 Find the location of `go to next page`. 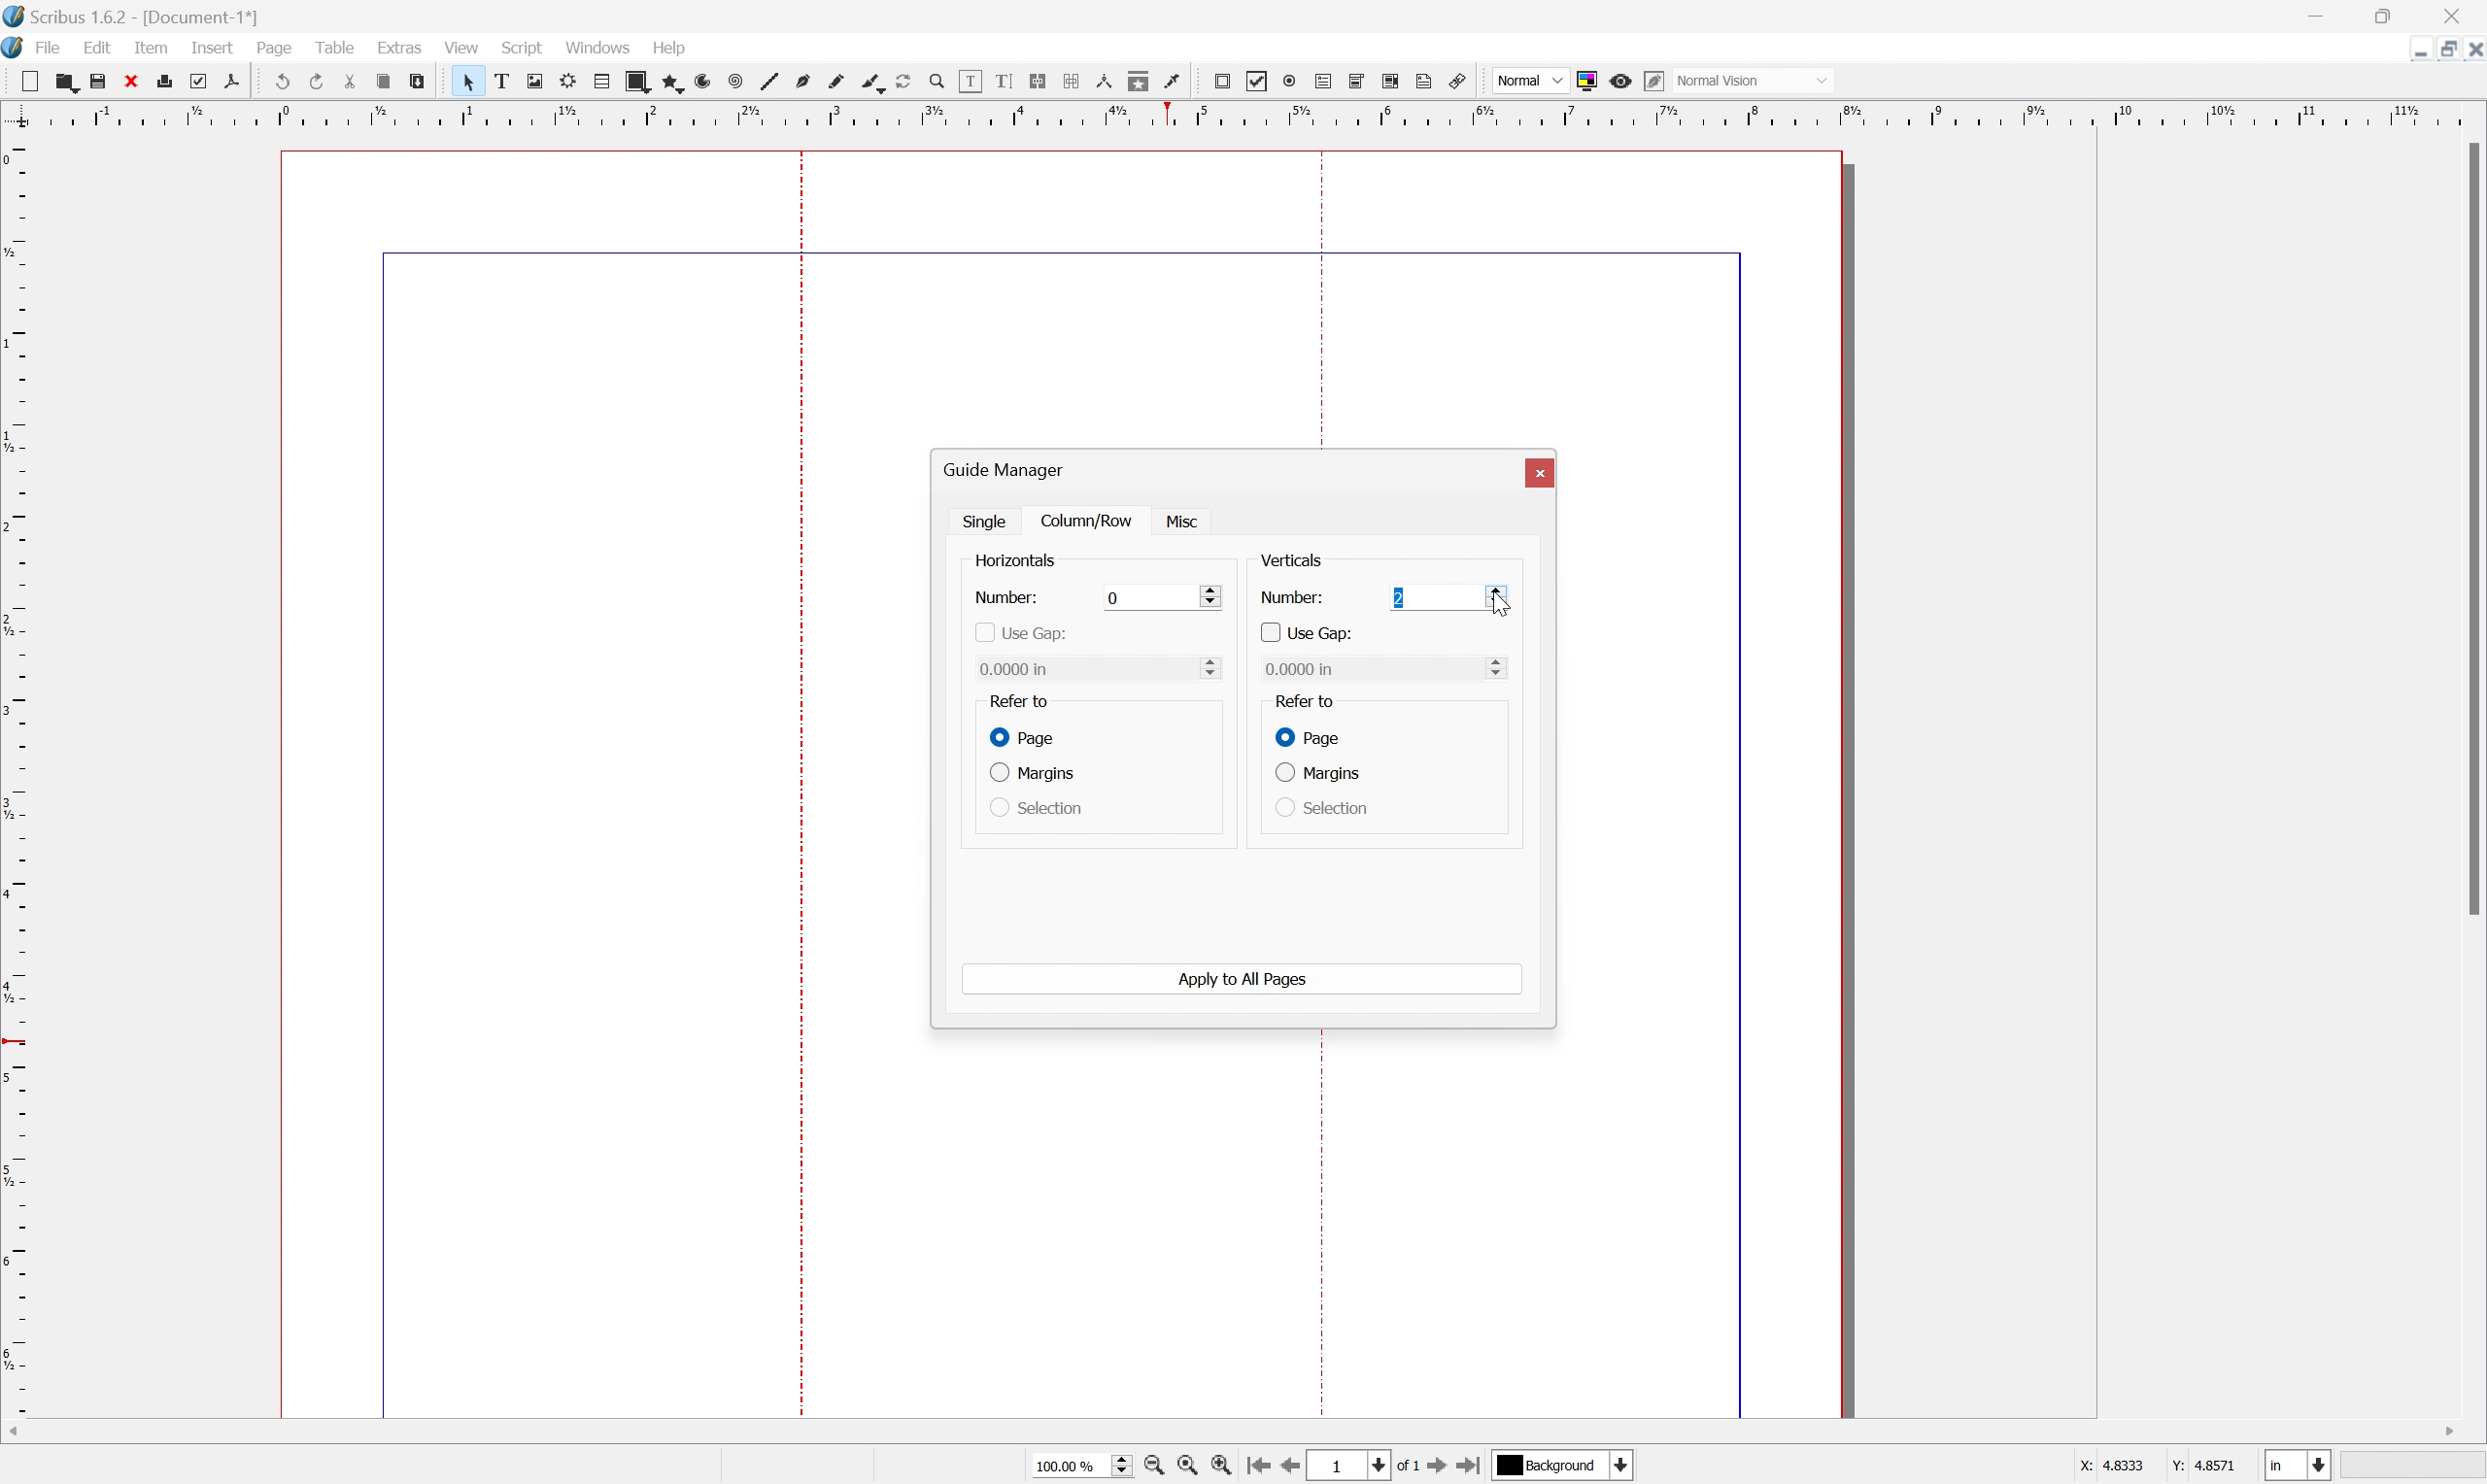

go to next page is located at coordinates (1432, 1469).